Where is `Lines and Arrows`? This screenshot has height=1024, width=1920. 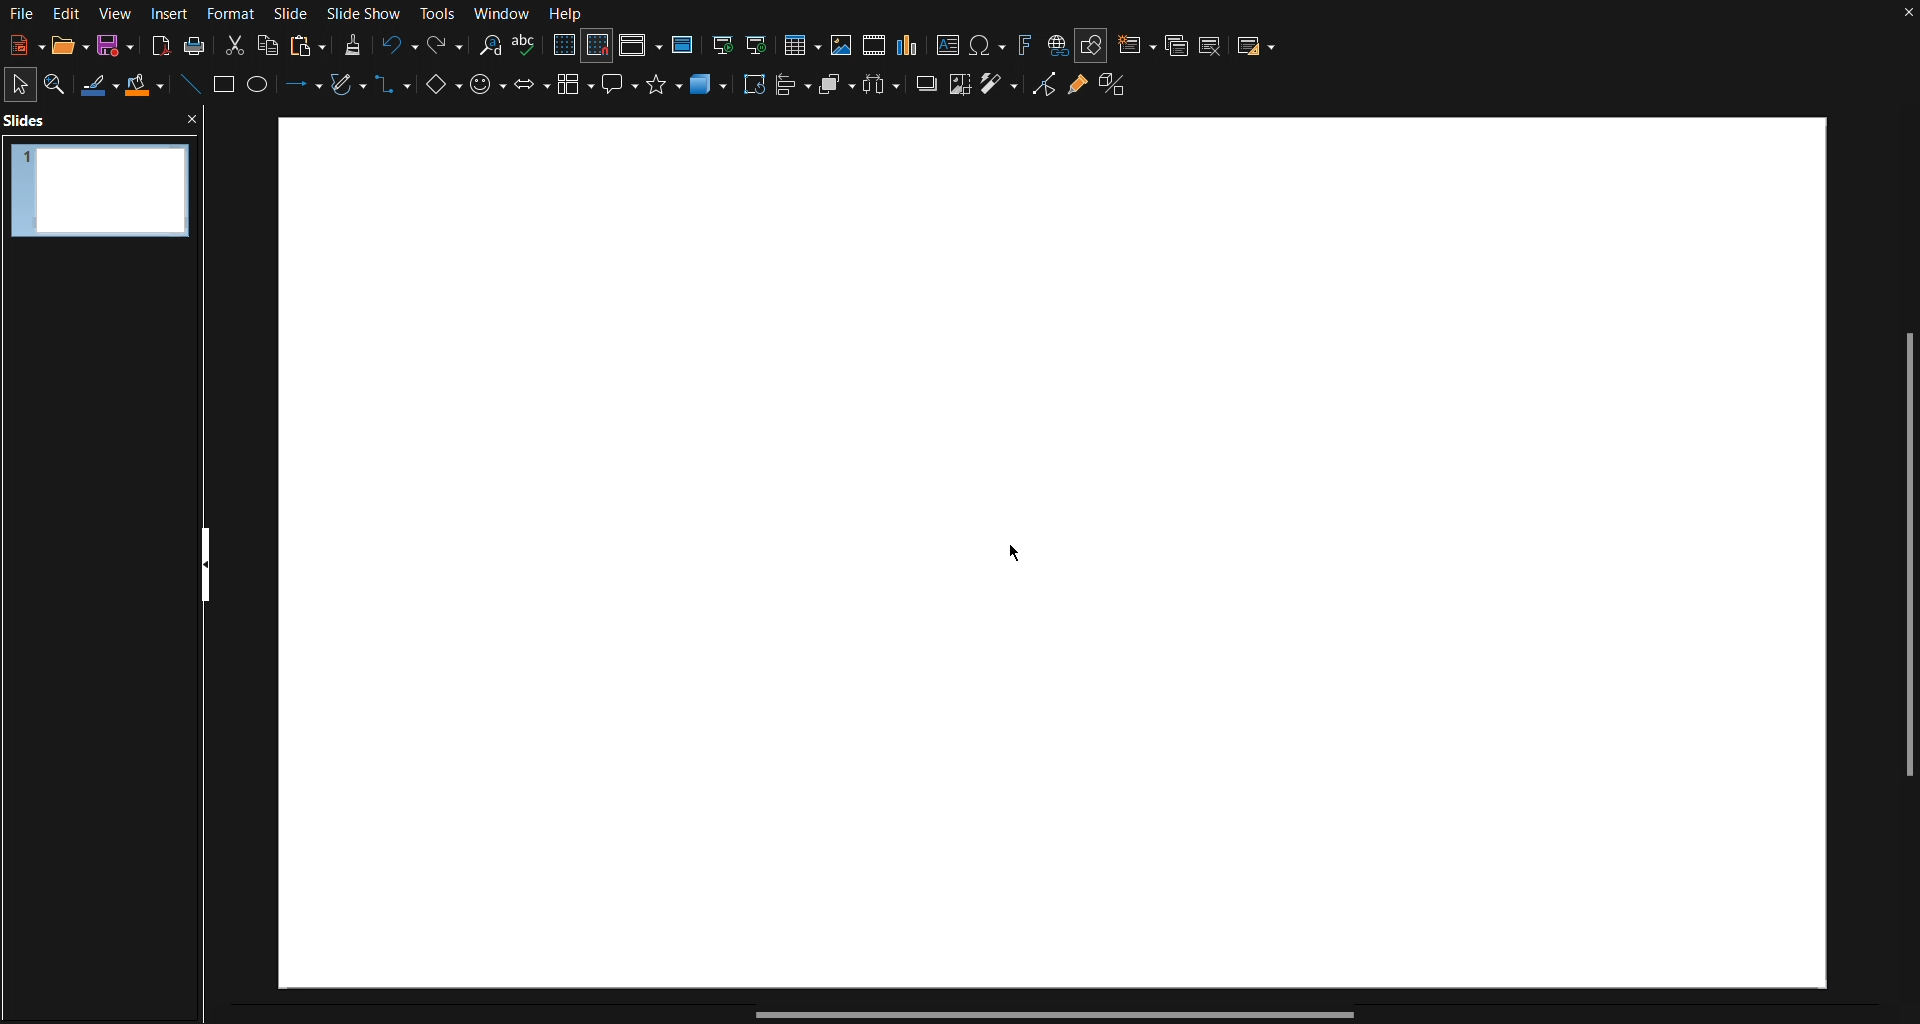
Lines and Arrows is located at coordinates (299, 89).